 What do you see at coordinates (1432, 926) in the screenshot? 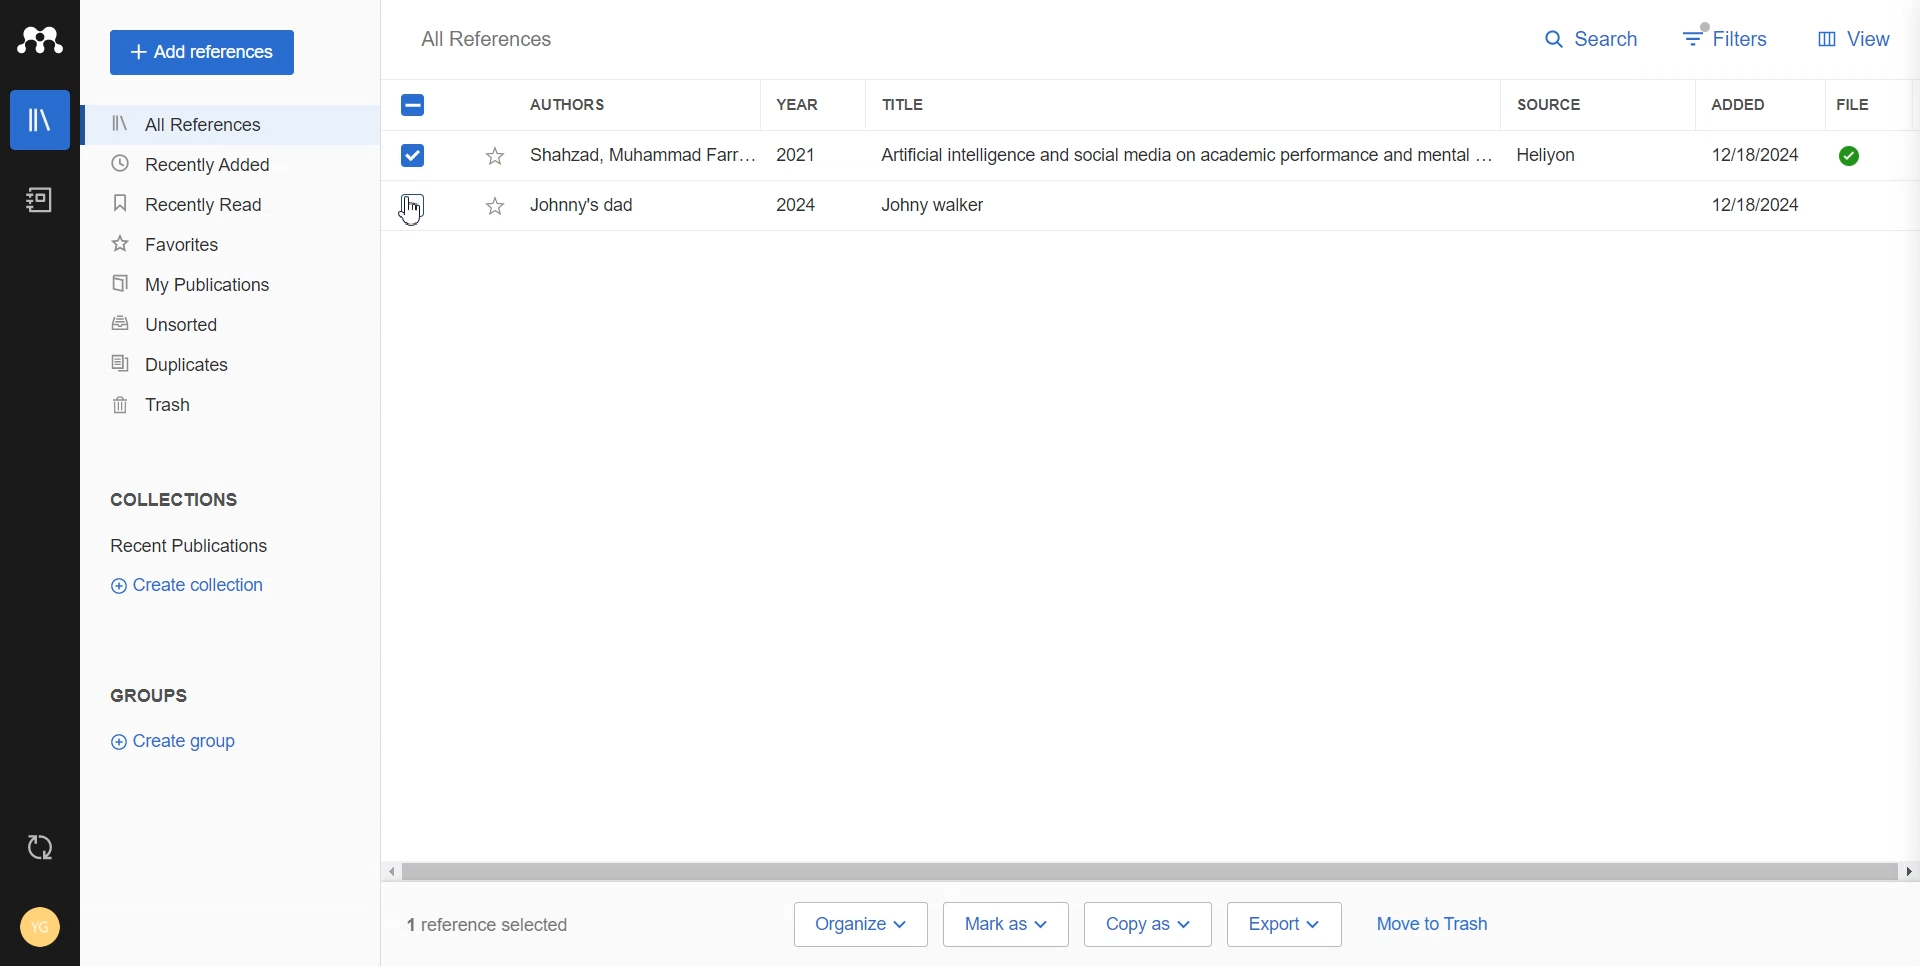
I see `Move to trash` at bounding box center [1432, 926].